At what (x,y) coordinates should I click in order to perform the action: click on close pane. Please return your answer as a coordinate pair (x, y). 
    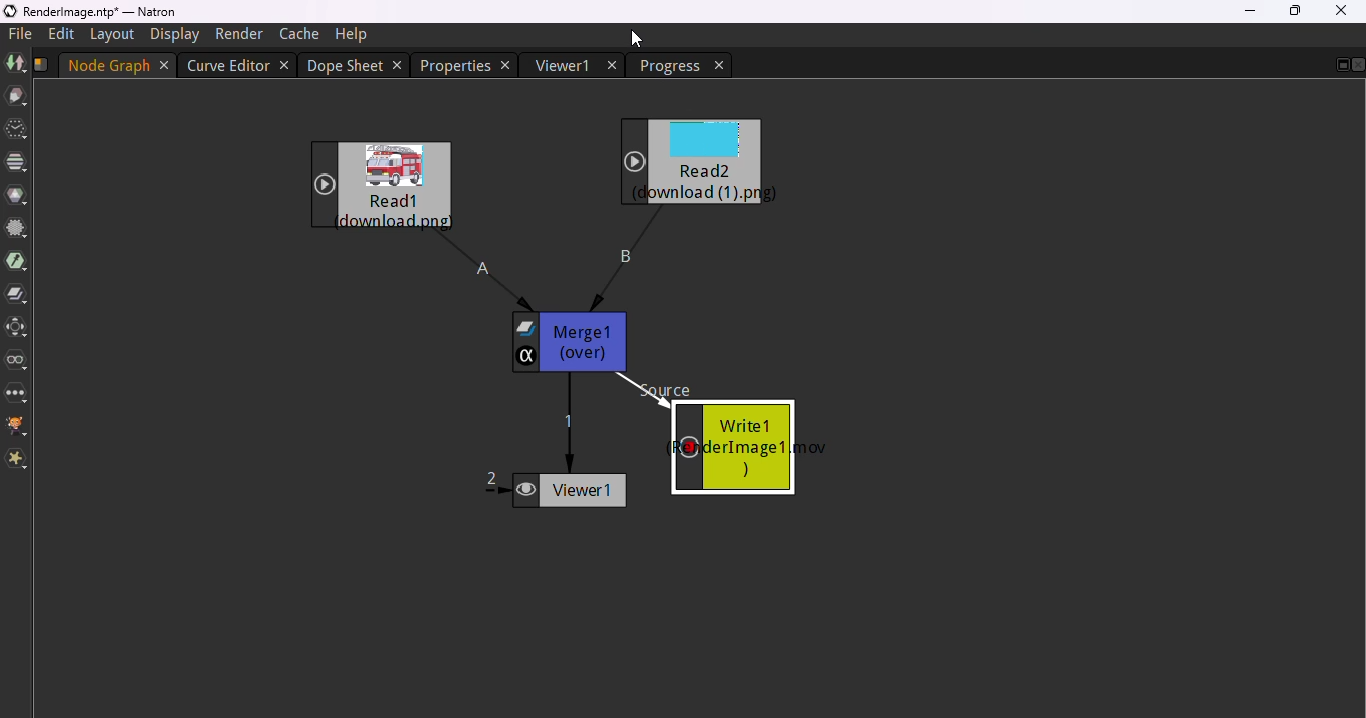
    Looking at the image, I should click on (1357, 65).